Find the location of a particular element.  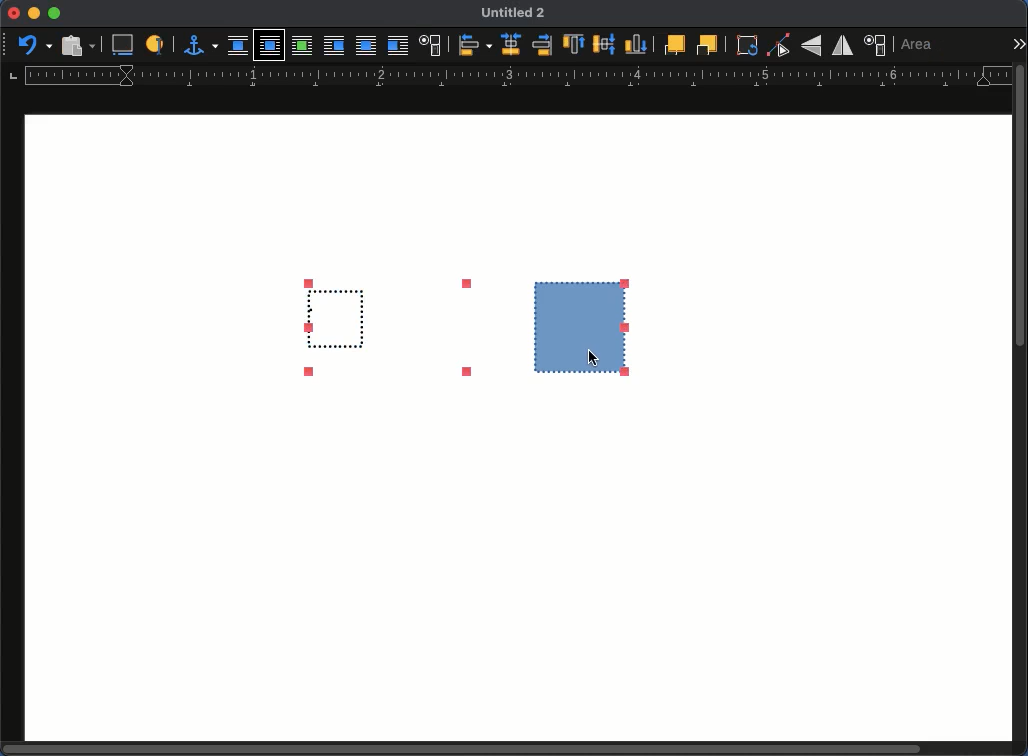

text wrap is located at coordinates (430, 45).